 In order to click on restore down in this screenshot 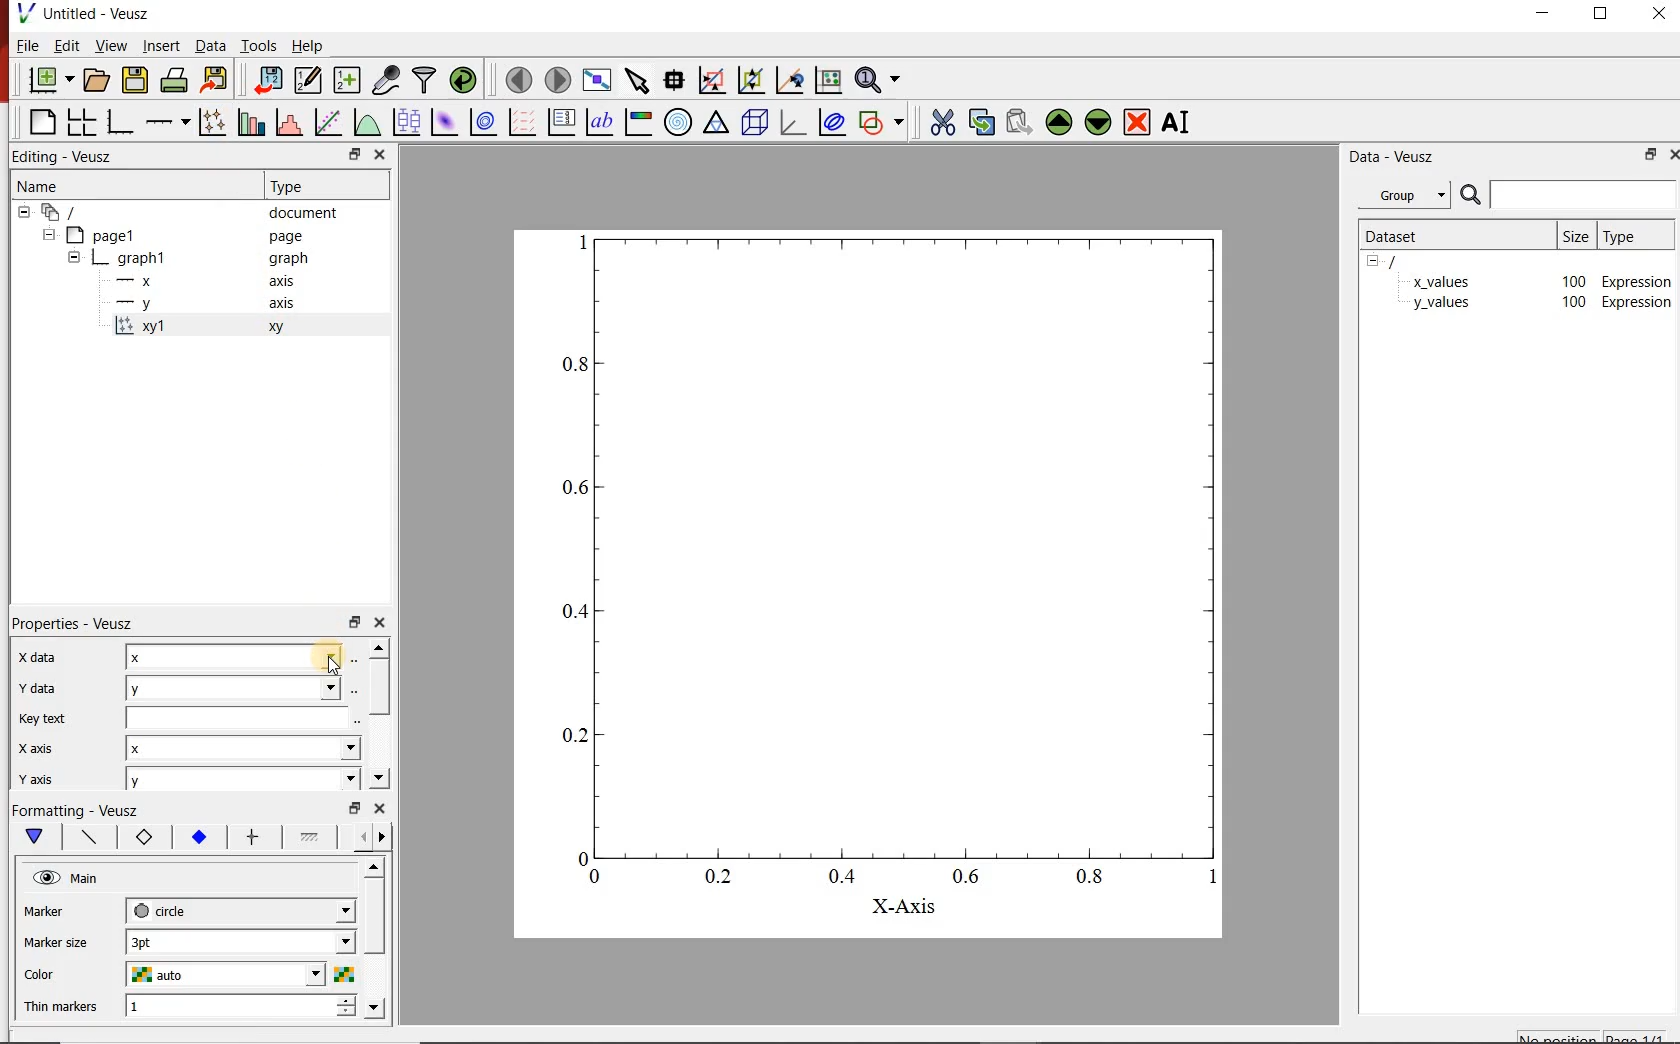, I will do `click(353, 153)`.